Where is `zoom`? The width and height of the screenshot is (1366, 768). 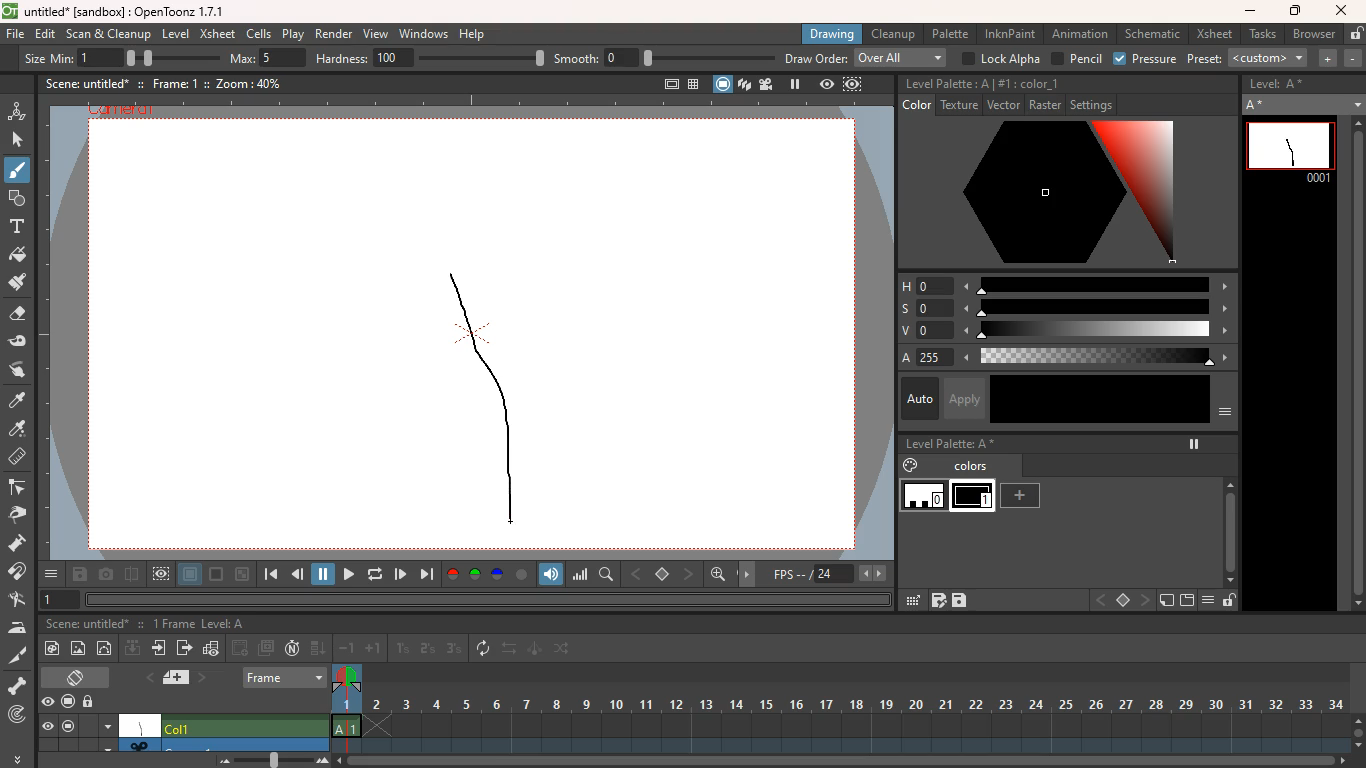
zoom is located at coordinates (267, 760).